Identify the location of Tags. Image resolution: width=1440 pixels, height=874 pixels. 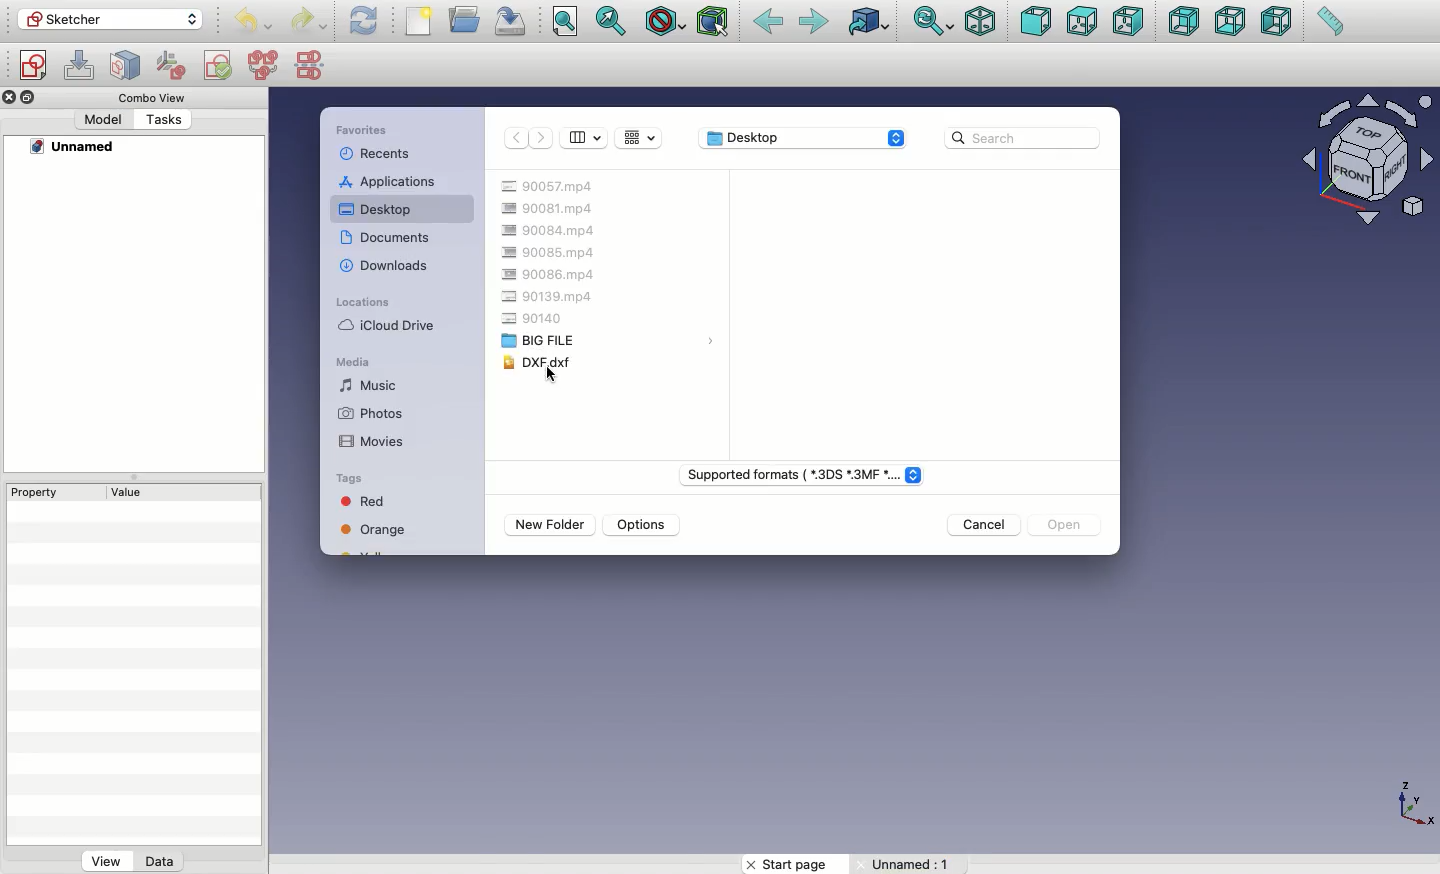
(350, 477).